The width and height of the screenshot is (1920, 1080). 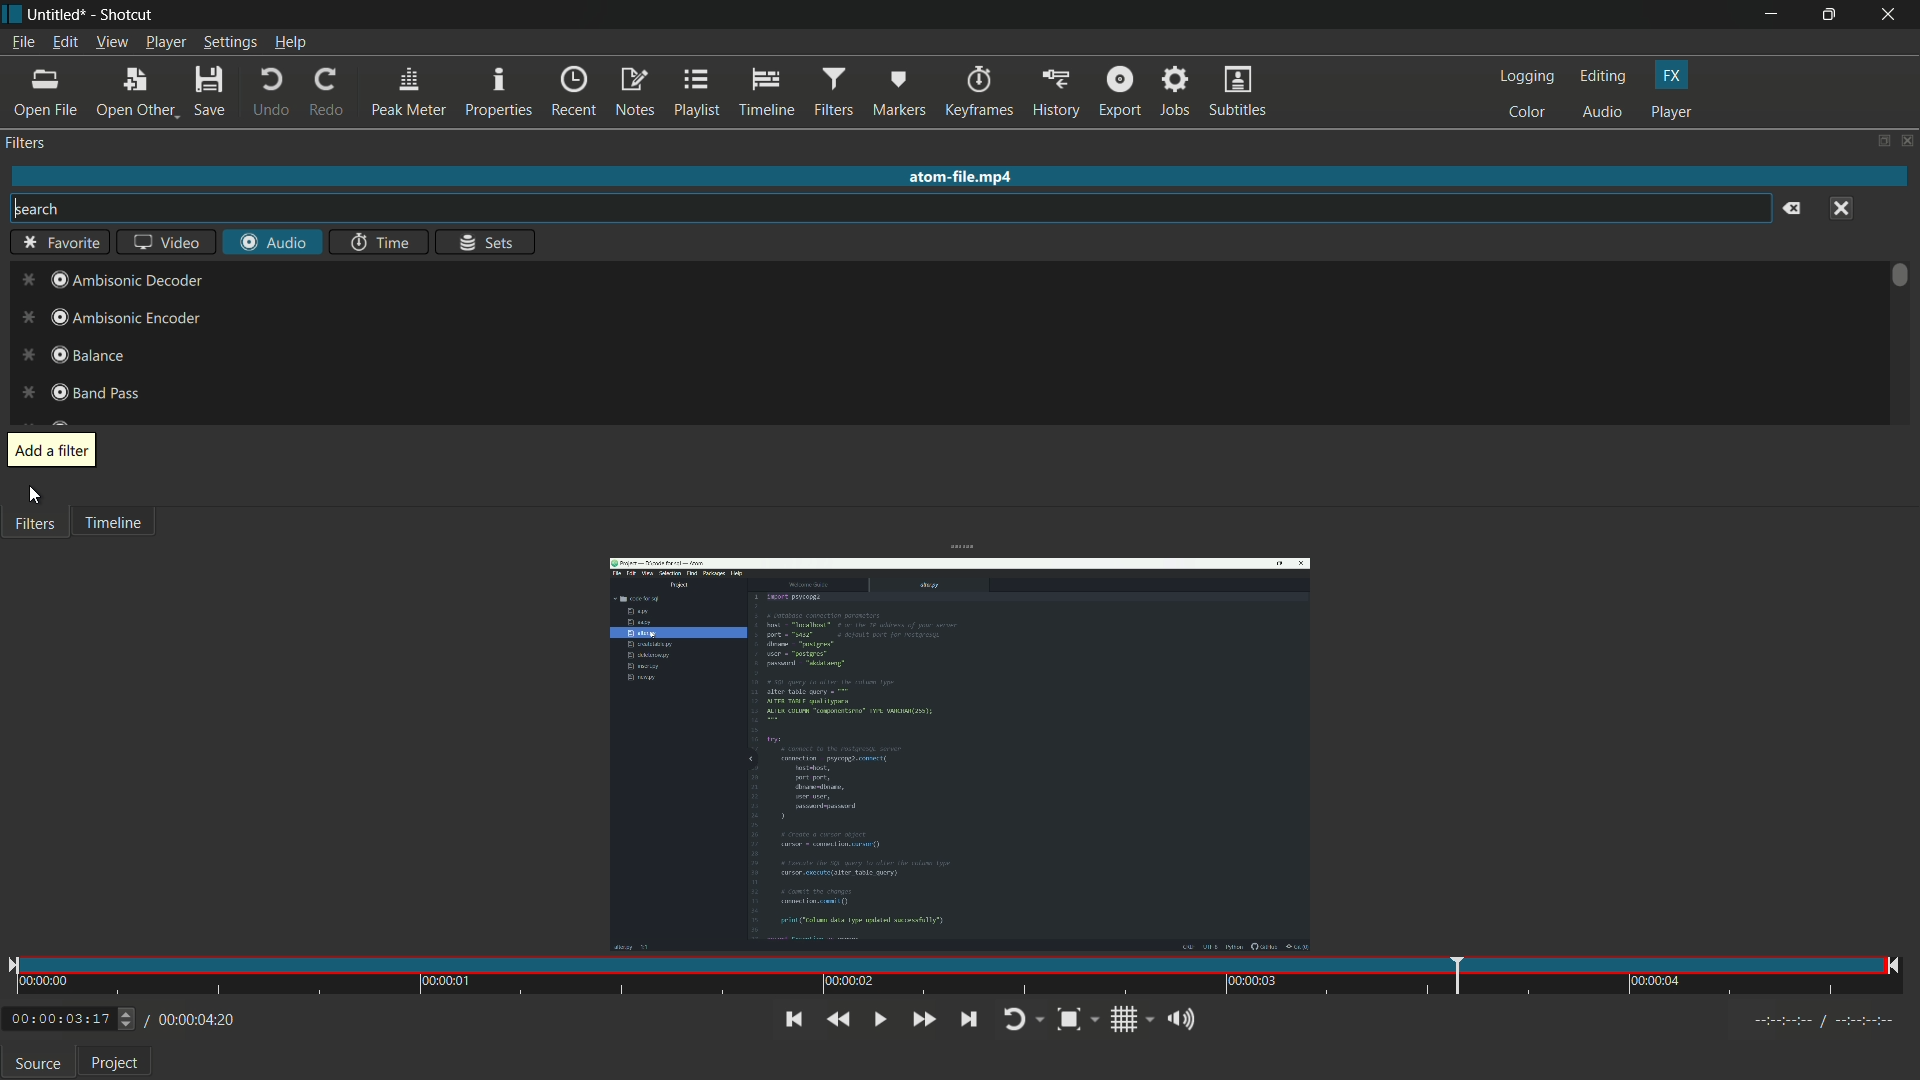 What do you see at coordinates (70, 1016) in the screenshot?
I see `0:00:03:17 (current time)` at bounding box center [70, 1016].